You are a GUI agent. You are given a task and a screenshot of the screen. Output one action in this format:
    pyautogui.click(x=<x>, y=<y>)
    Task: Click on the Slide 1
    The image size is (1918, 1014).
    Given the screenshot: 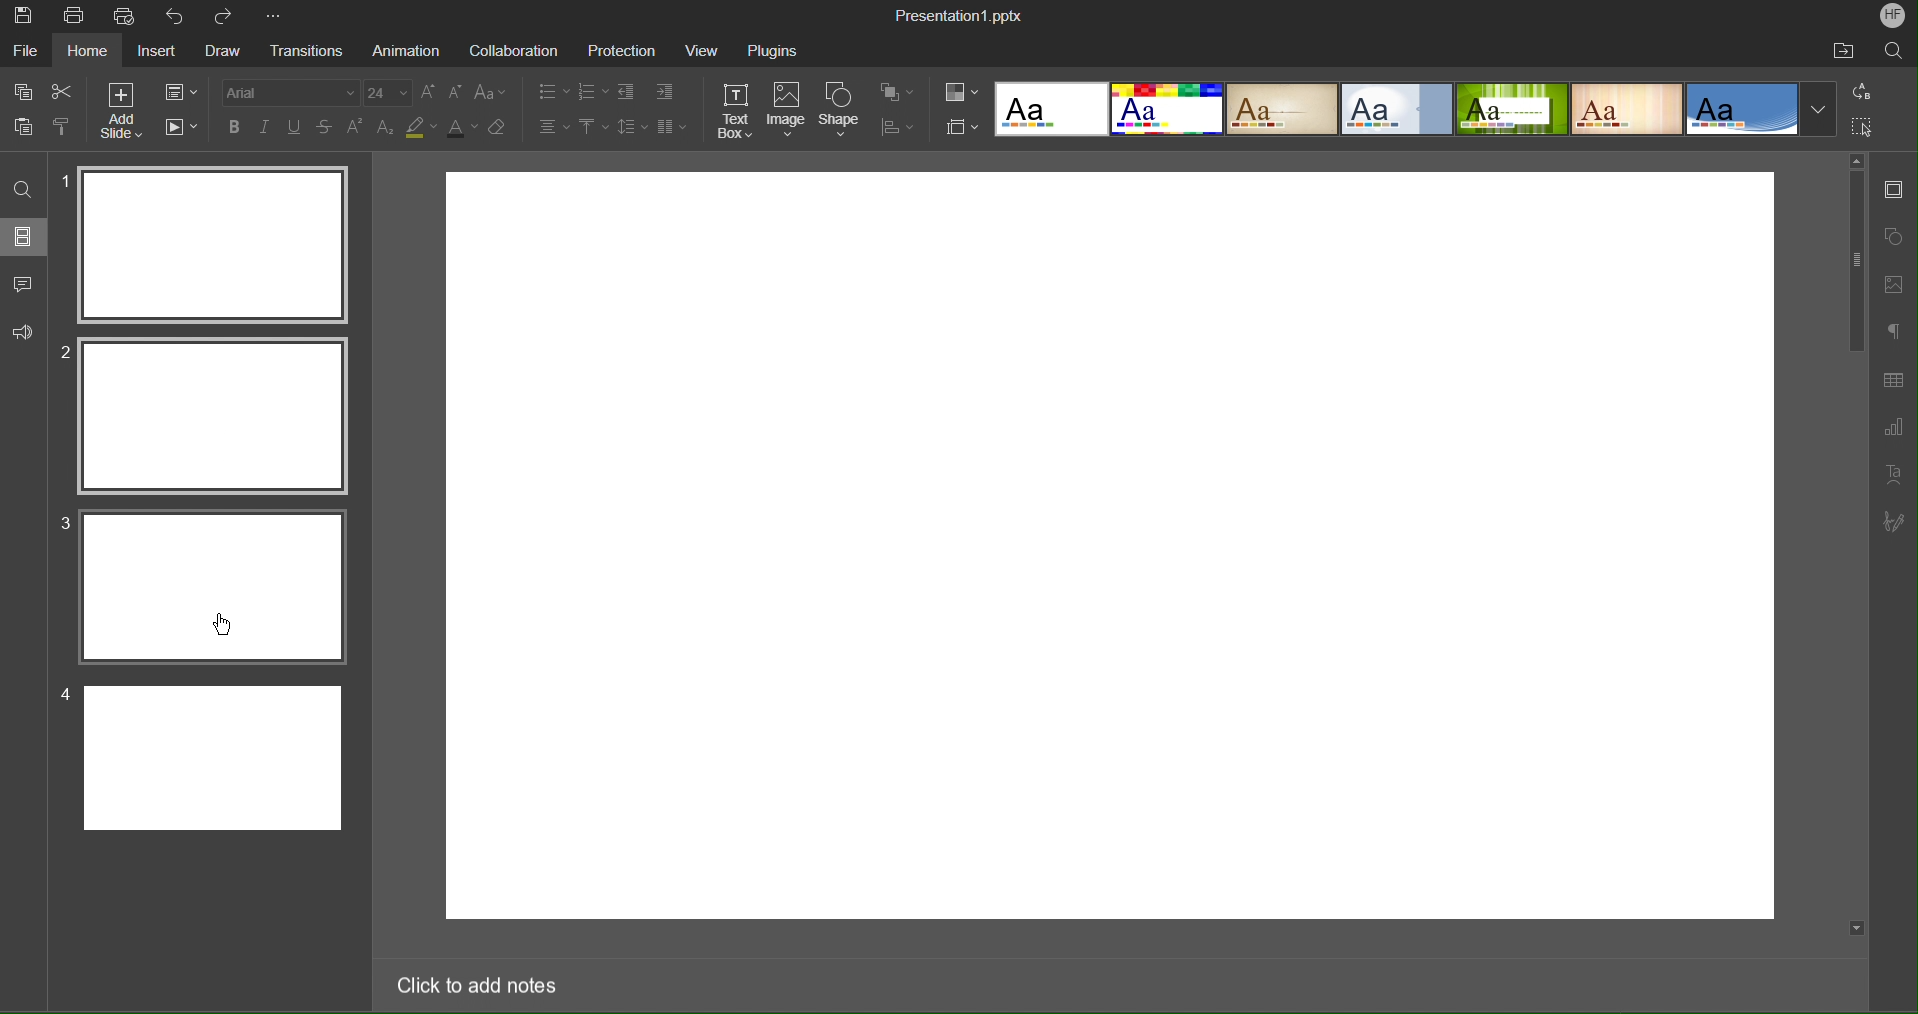 What is the action you would take?
    pyautogui.click(x=215, y=241)
    